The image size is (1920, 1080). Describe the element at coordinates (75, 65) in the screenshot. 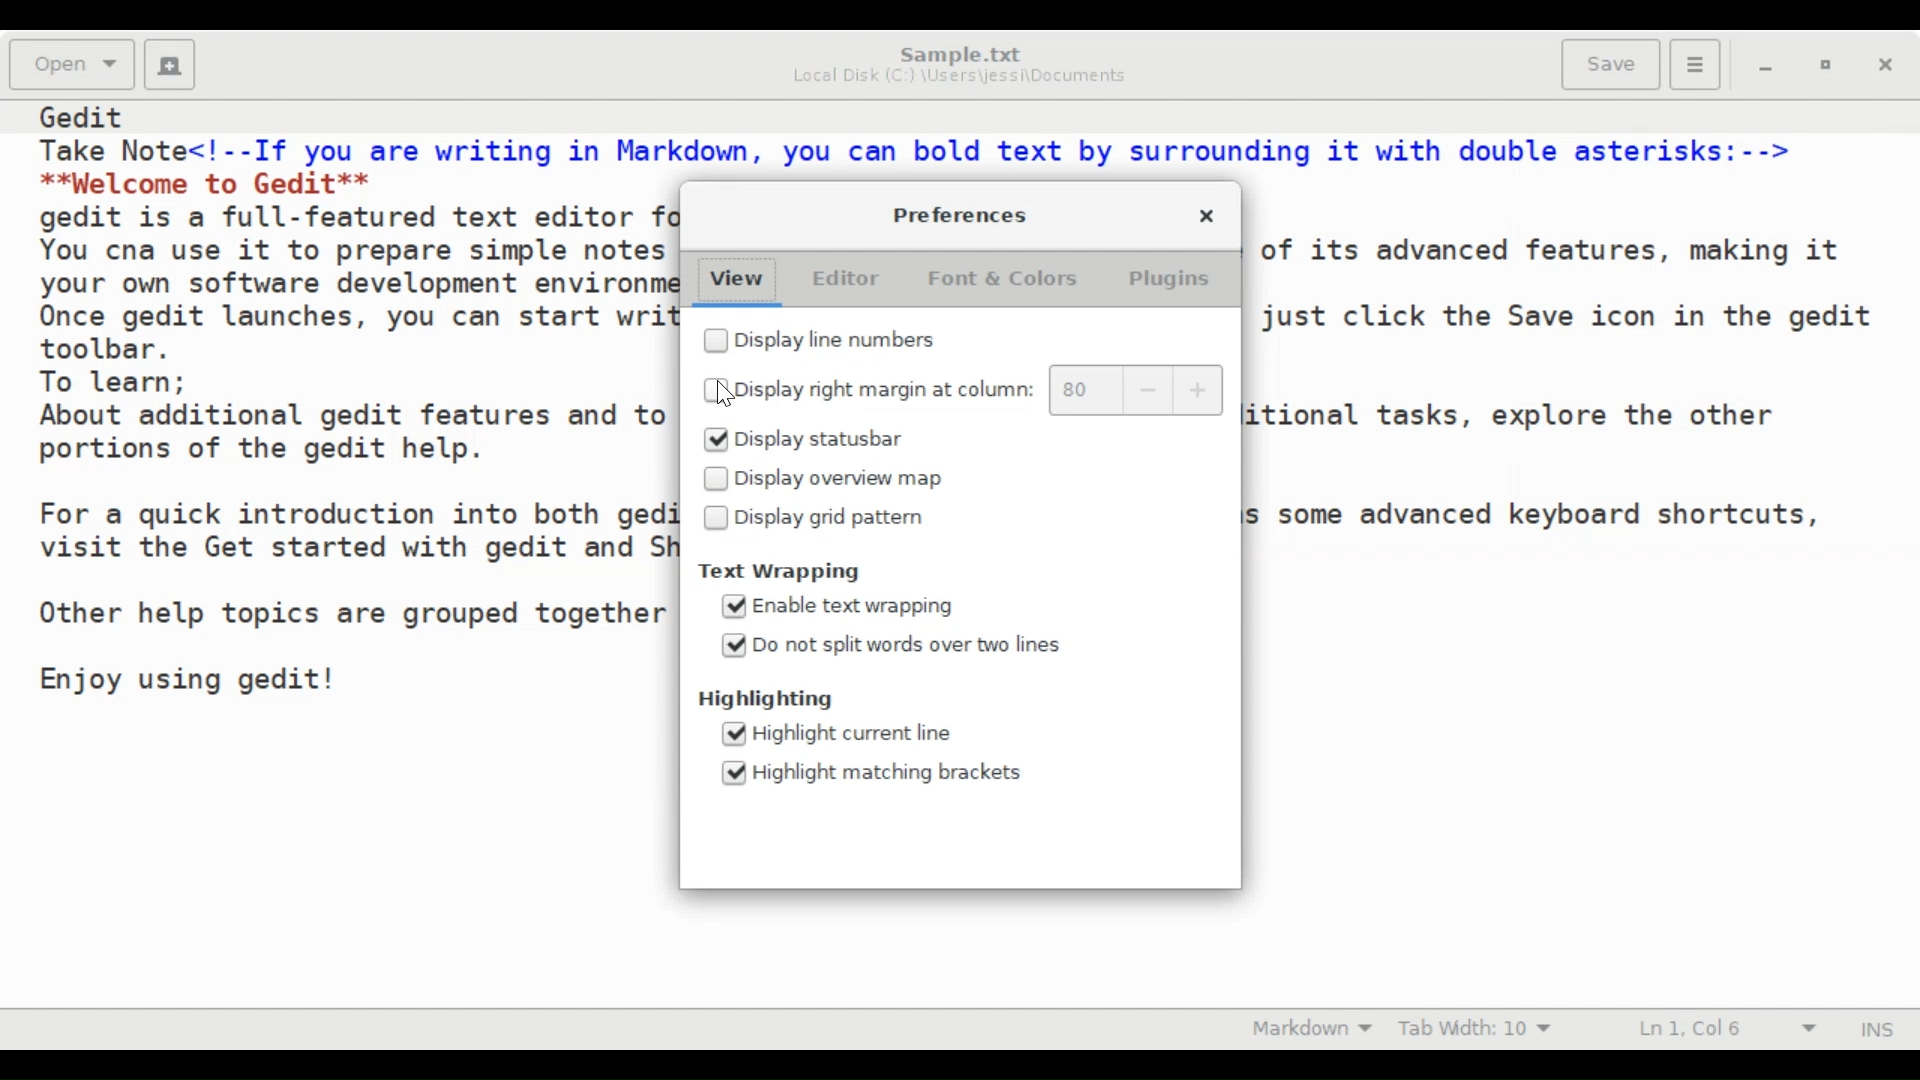

I see `Open` at that location.